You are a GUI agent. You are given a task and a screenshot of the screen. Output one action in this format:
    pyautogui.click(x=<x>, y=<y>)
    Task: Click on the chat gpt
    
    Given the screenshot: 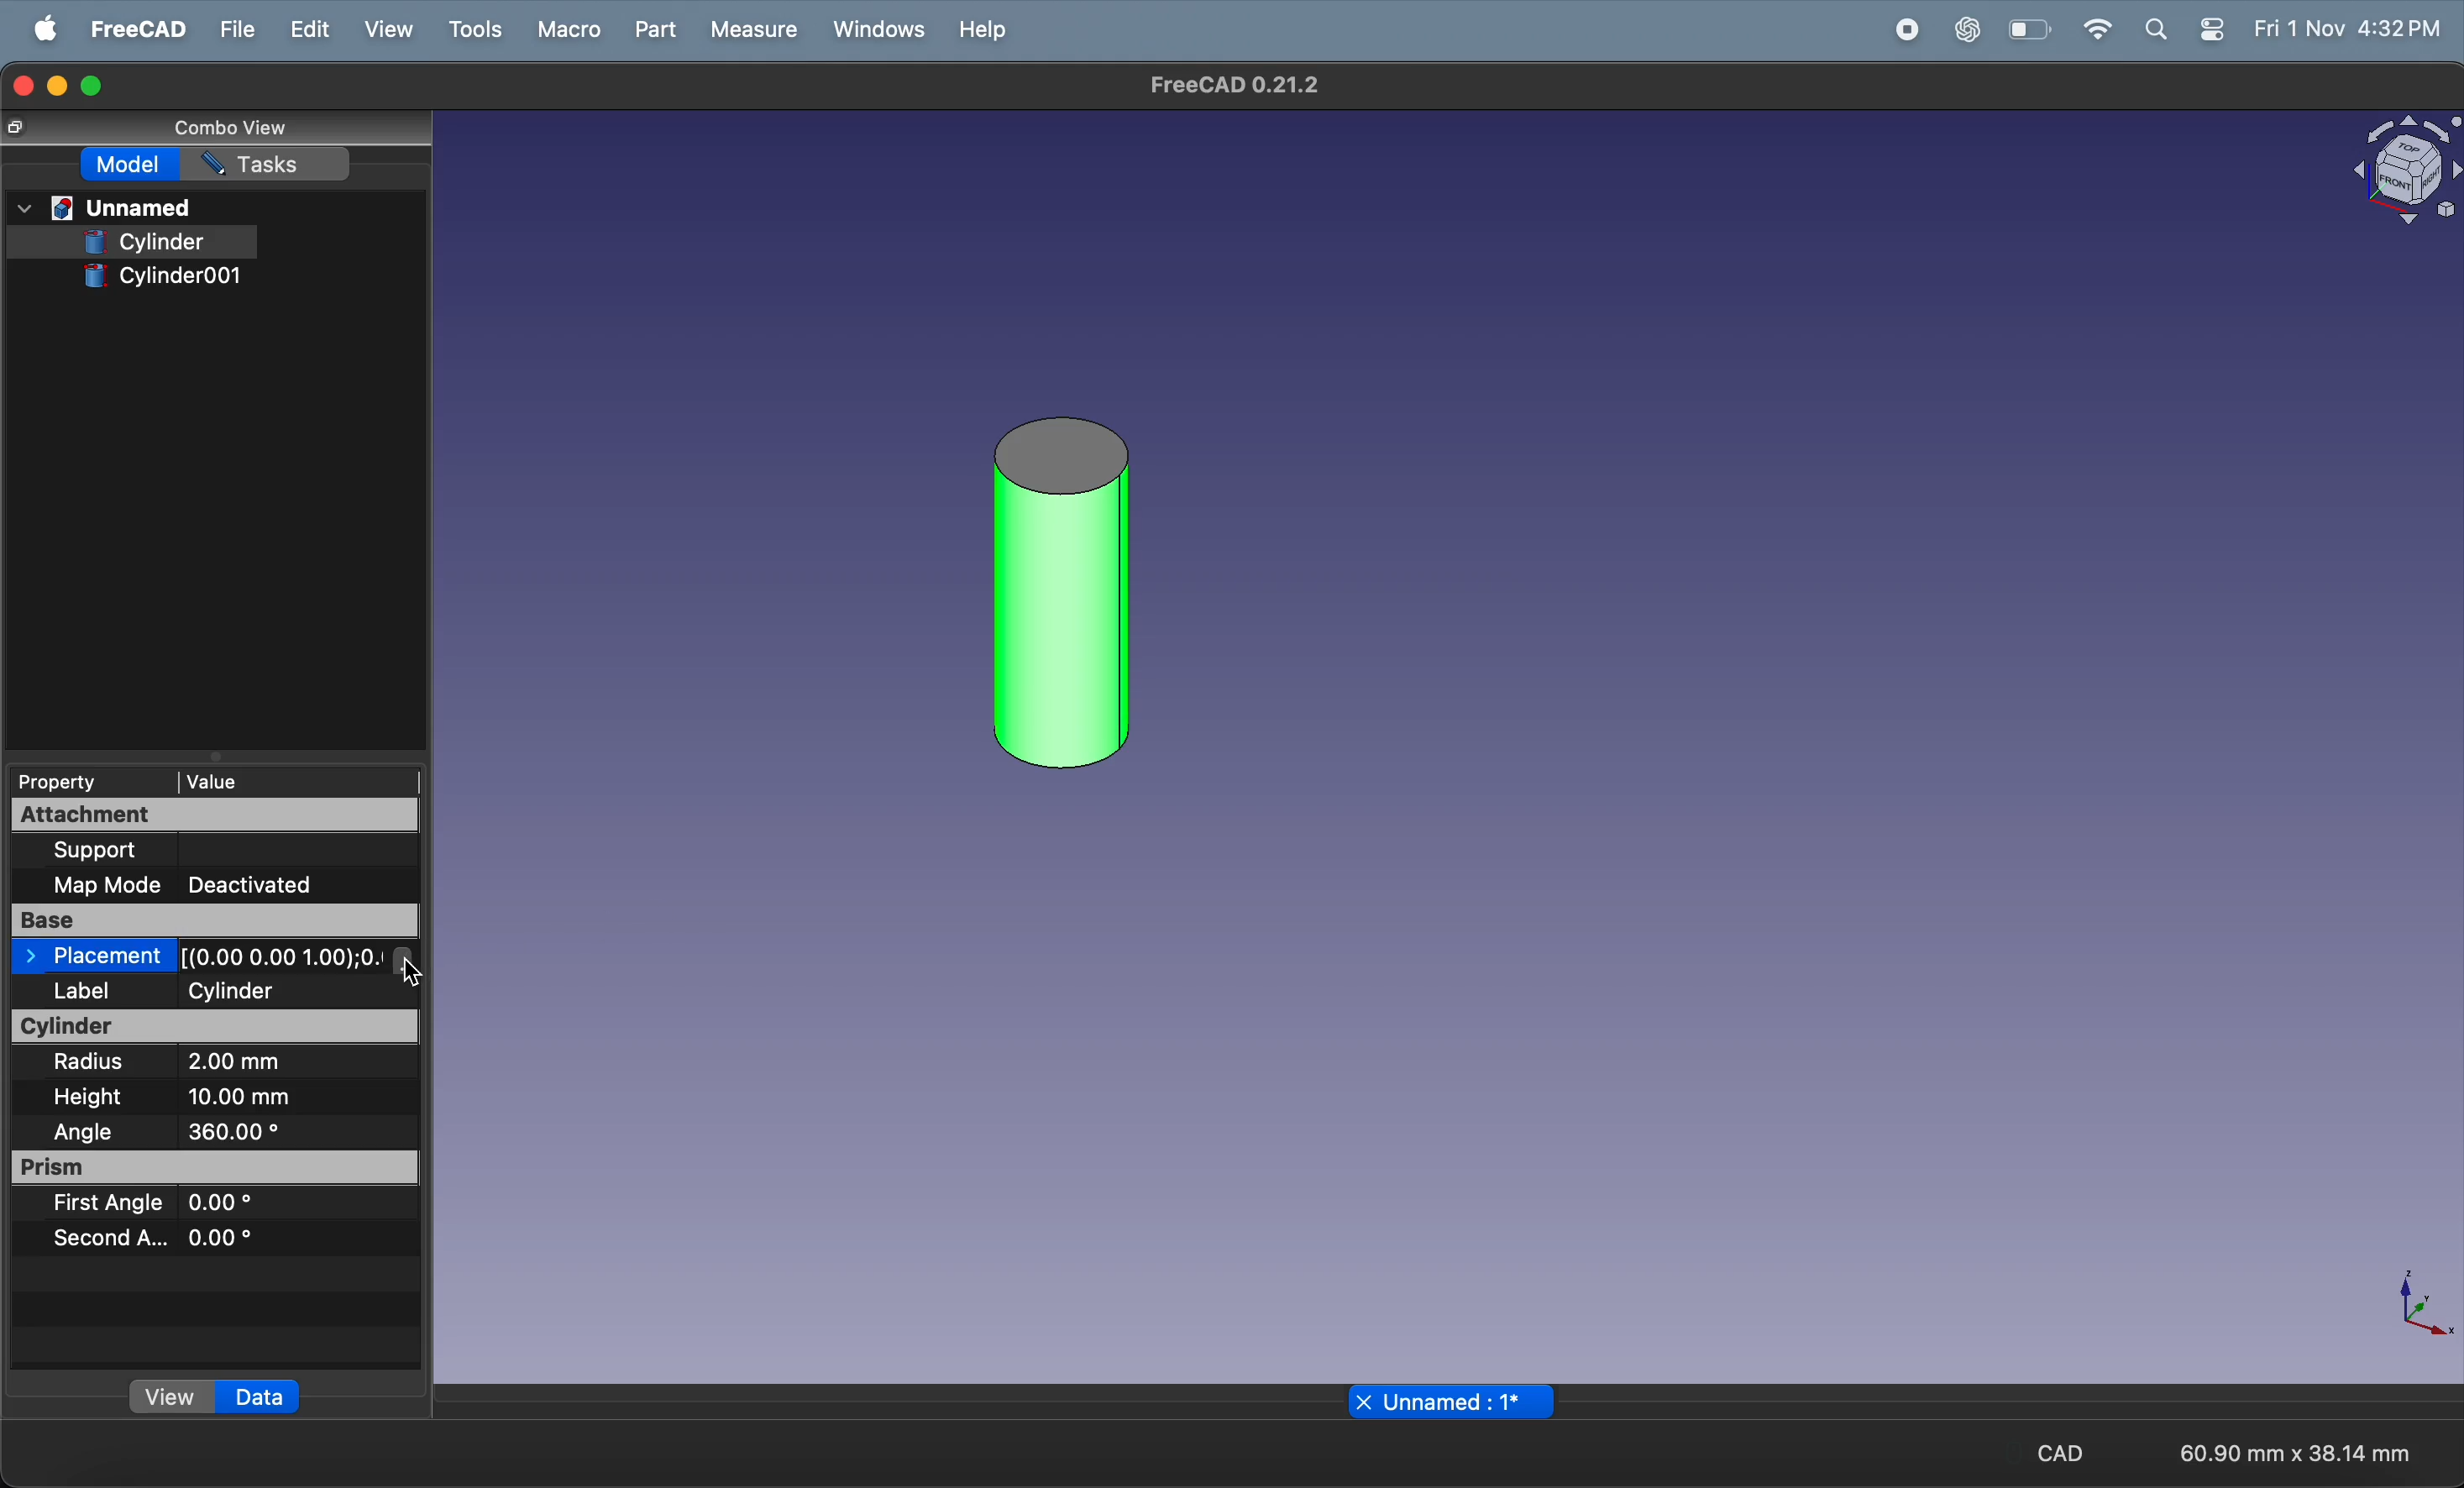 What is the action you would take?
    pyautogui.click(x=1962, y=31)
    